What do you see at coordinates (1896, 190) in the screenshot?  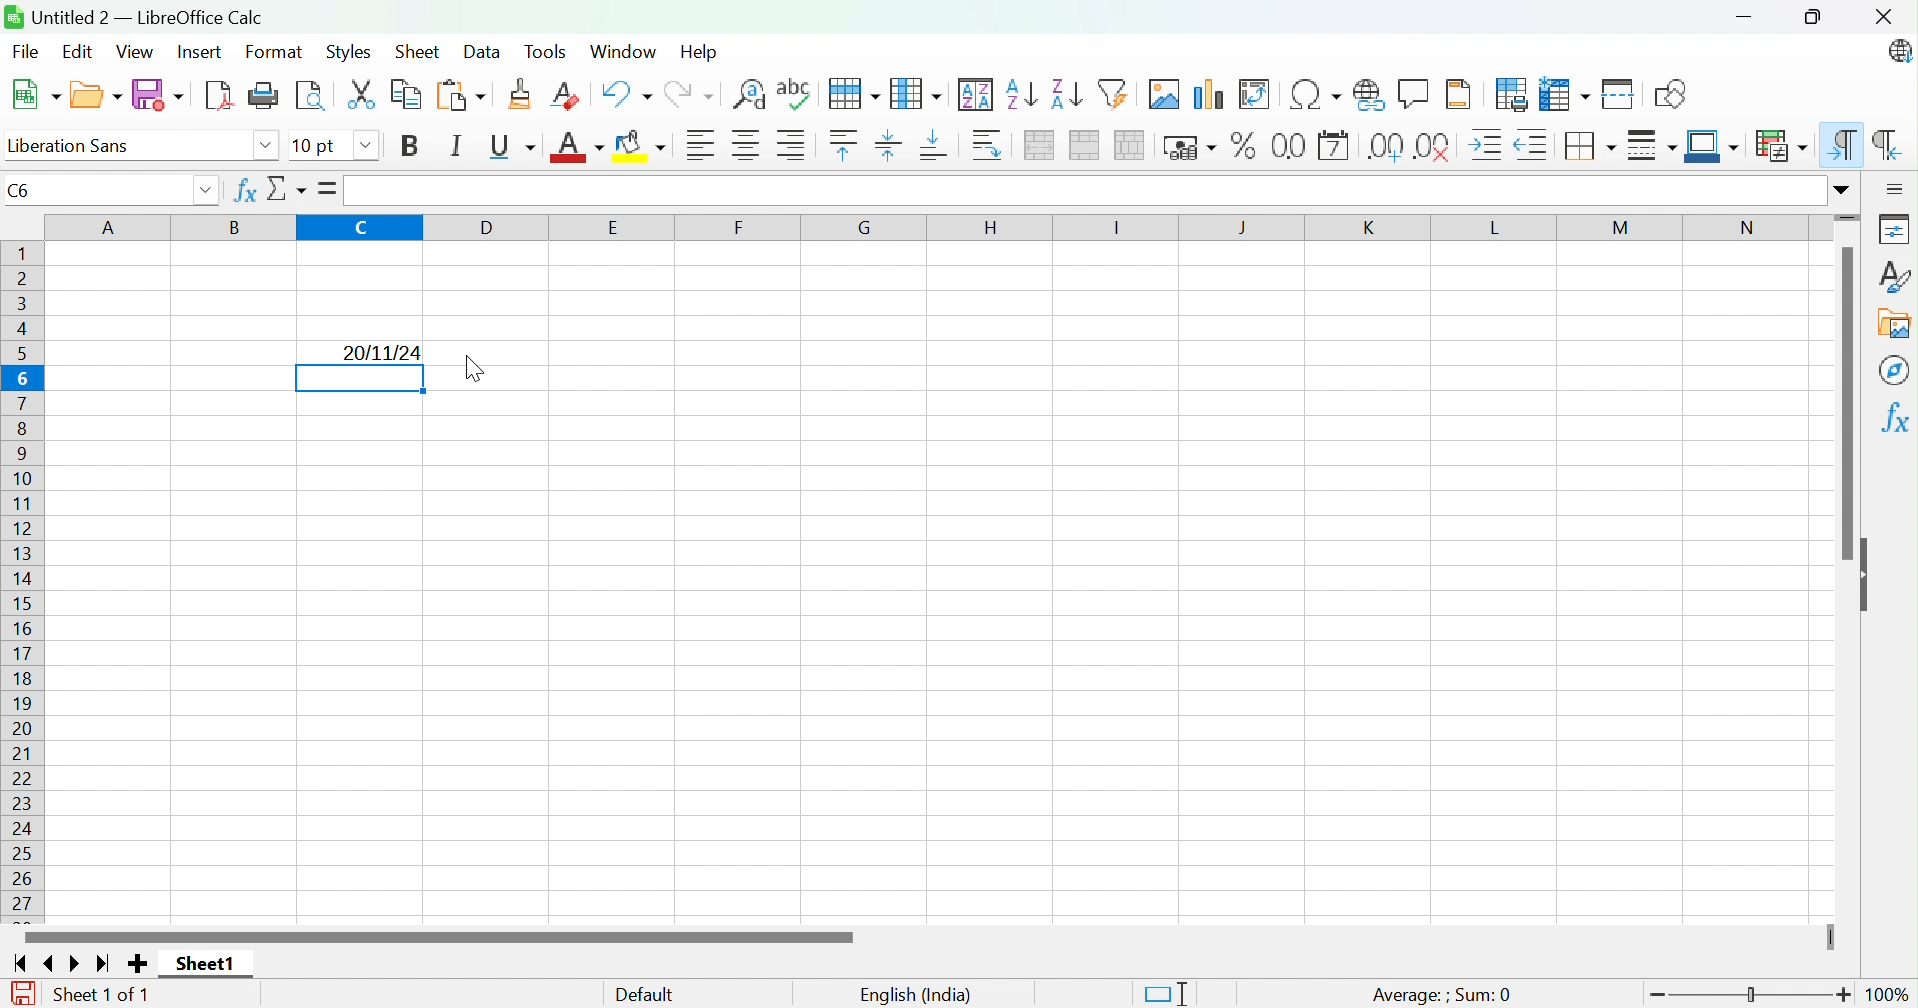 I see `Sidebar settings` at bounding box center [1896, 190].